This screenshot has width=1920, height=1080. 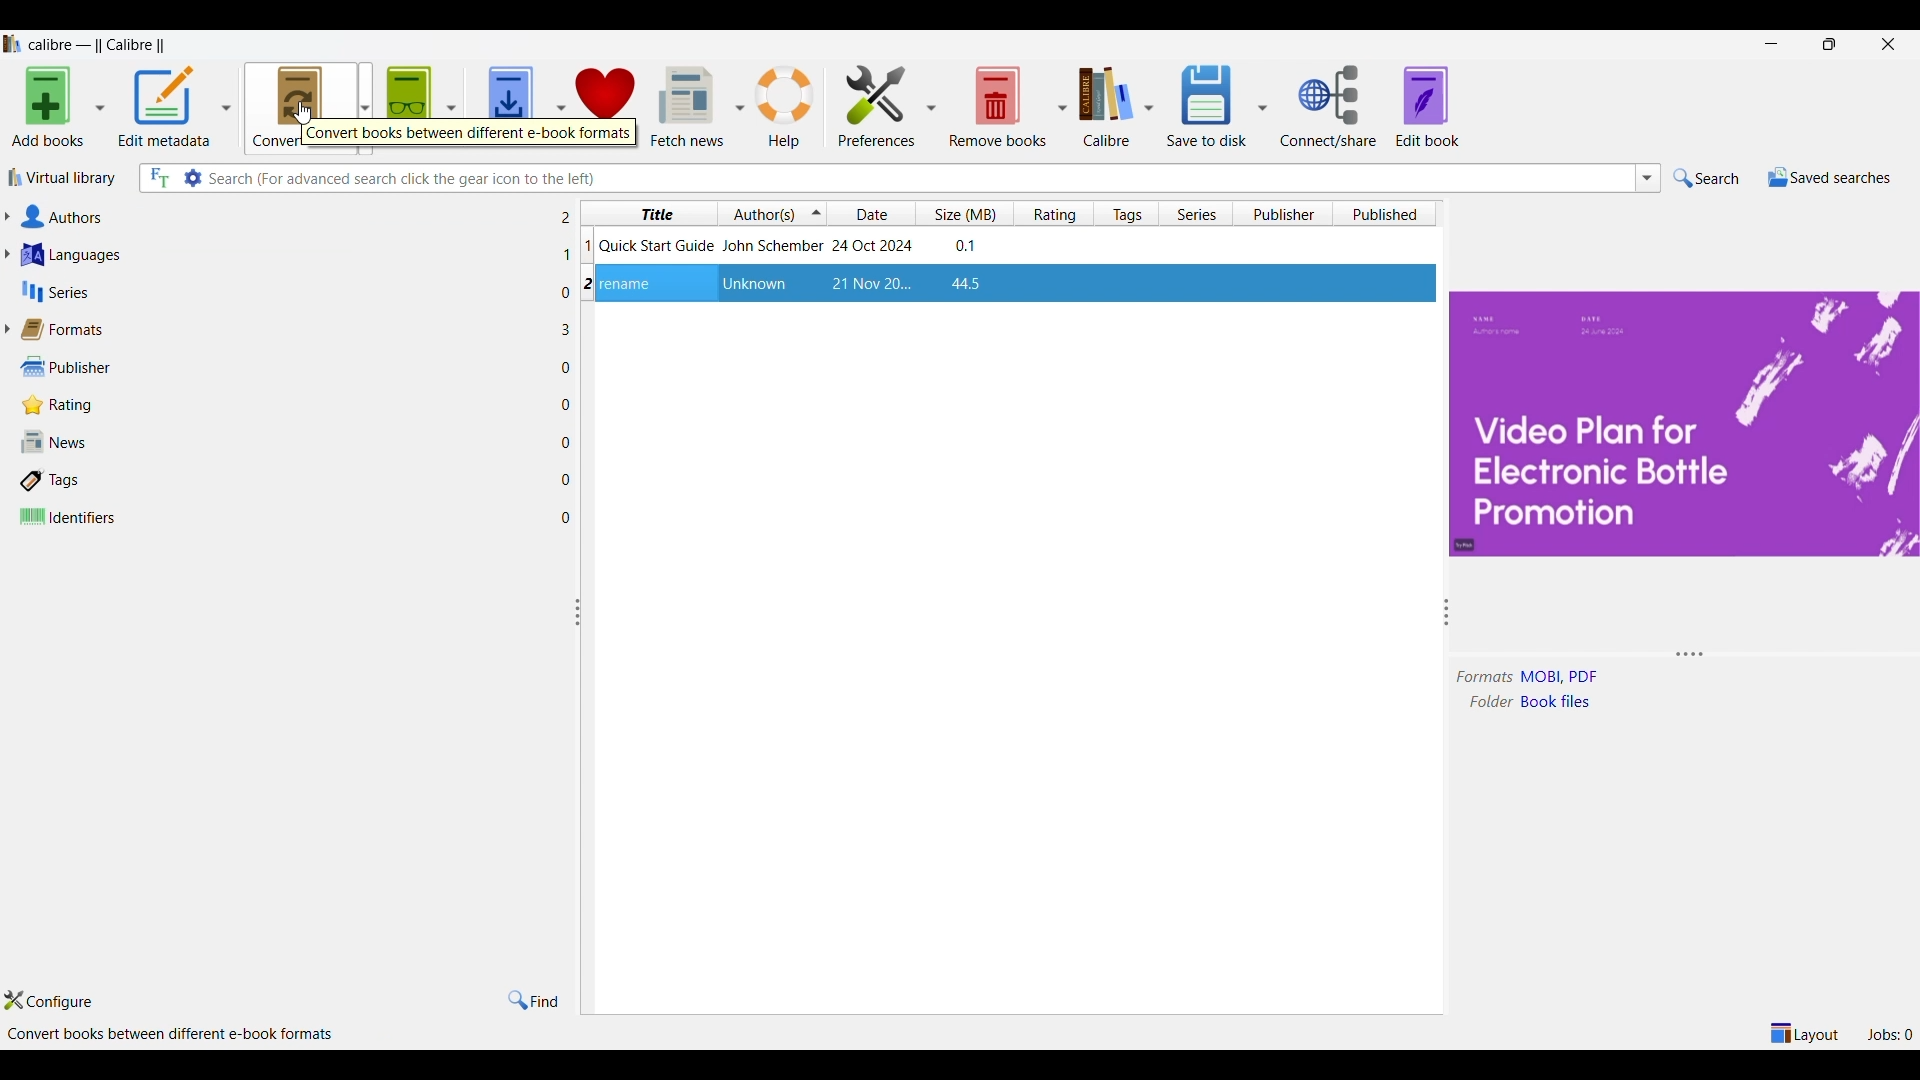 What do you see at coordinates (284, 482) in the screenshot?
I see `Tags ` at bounding box center [284, 482].